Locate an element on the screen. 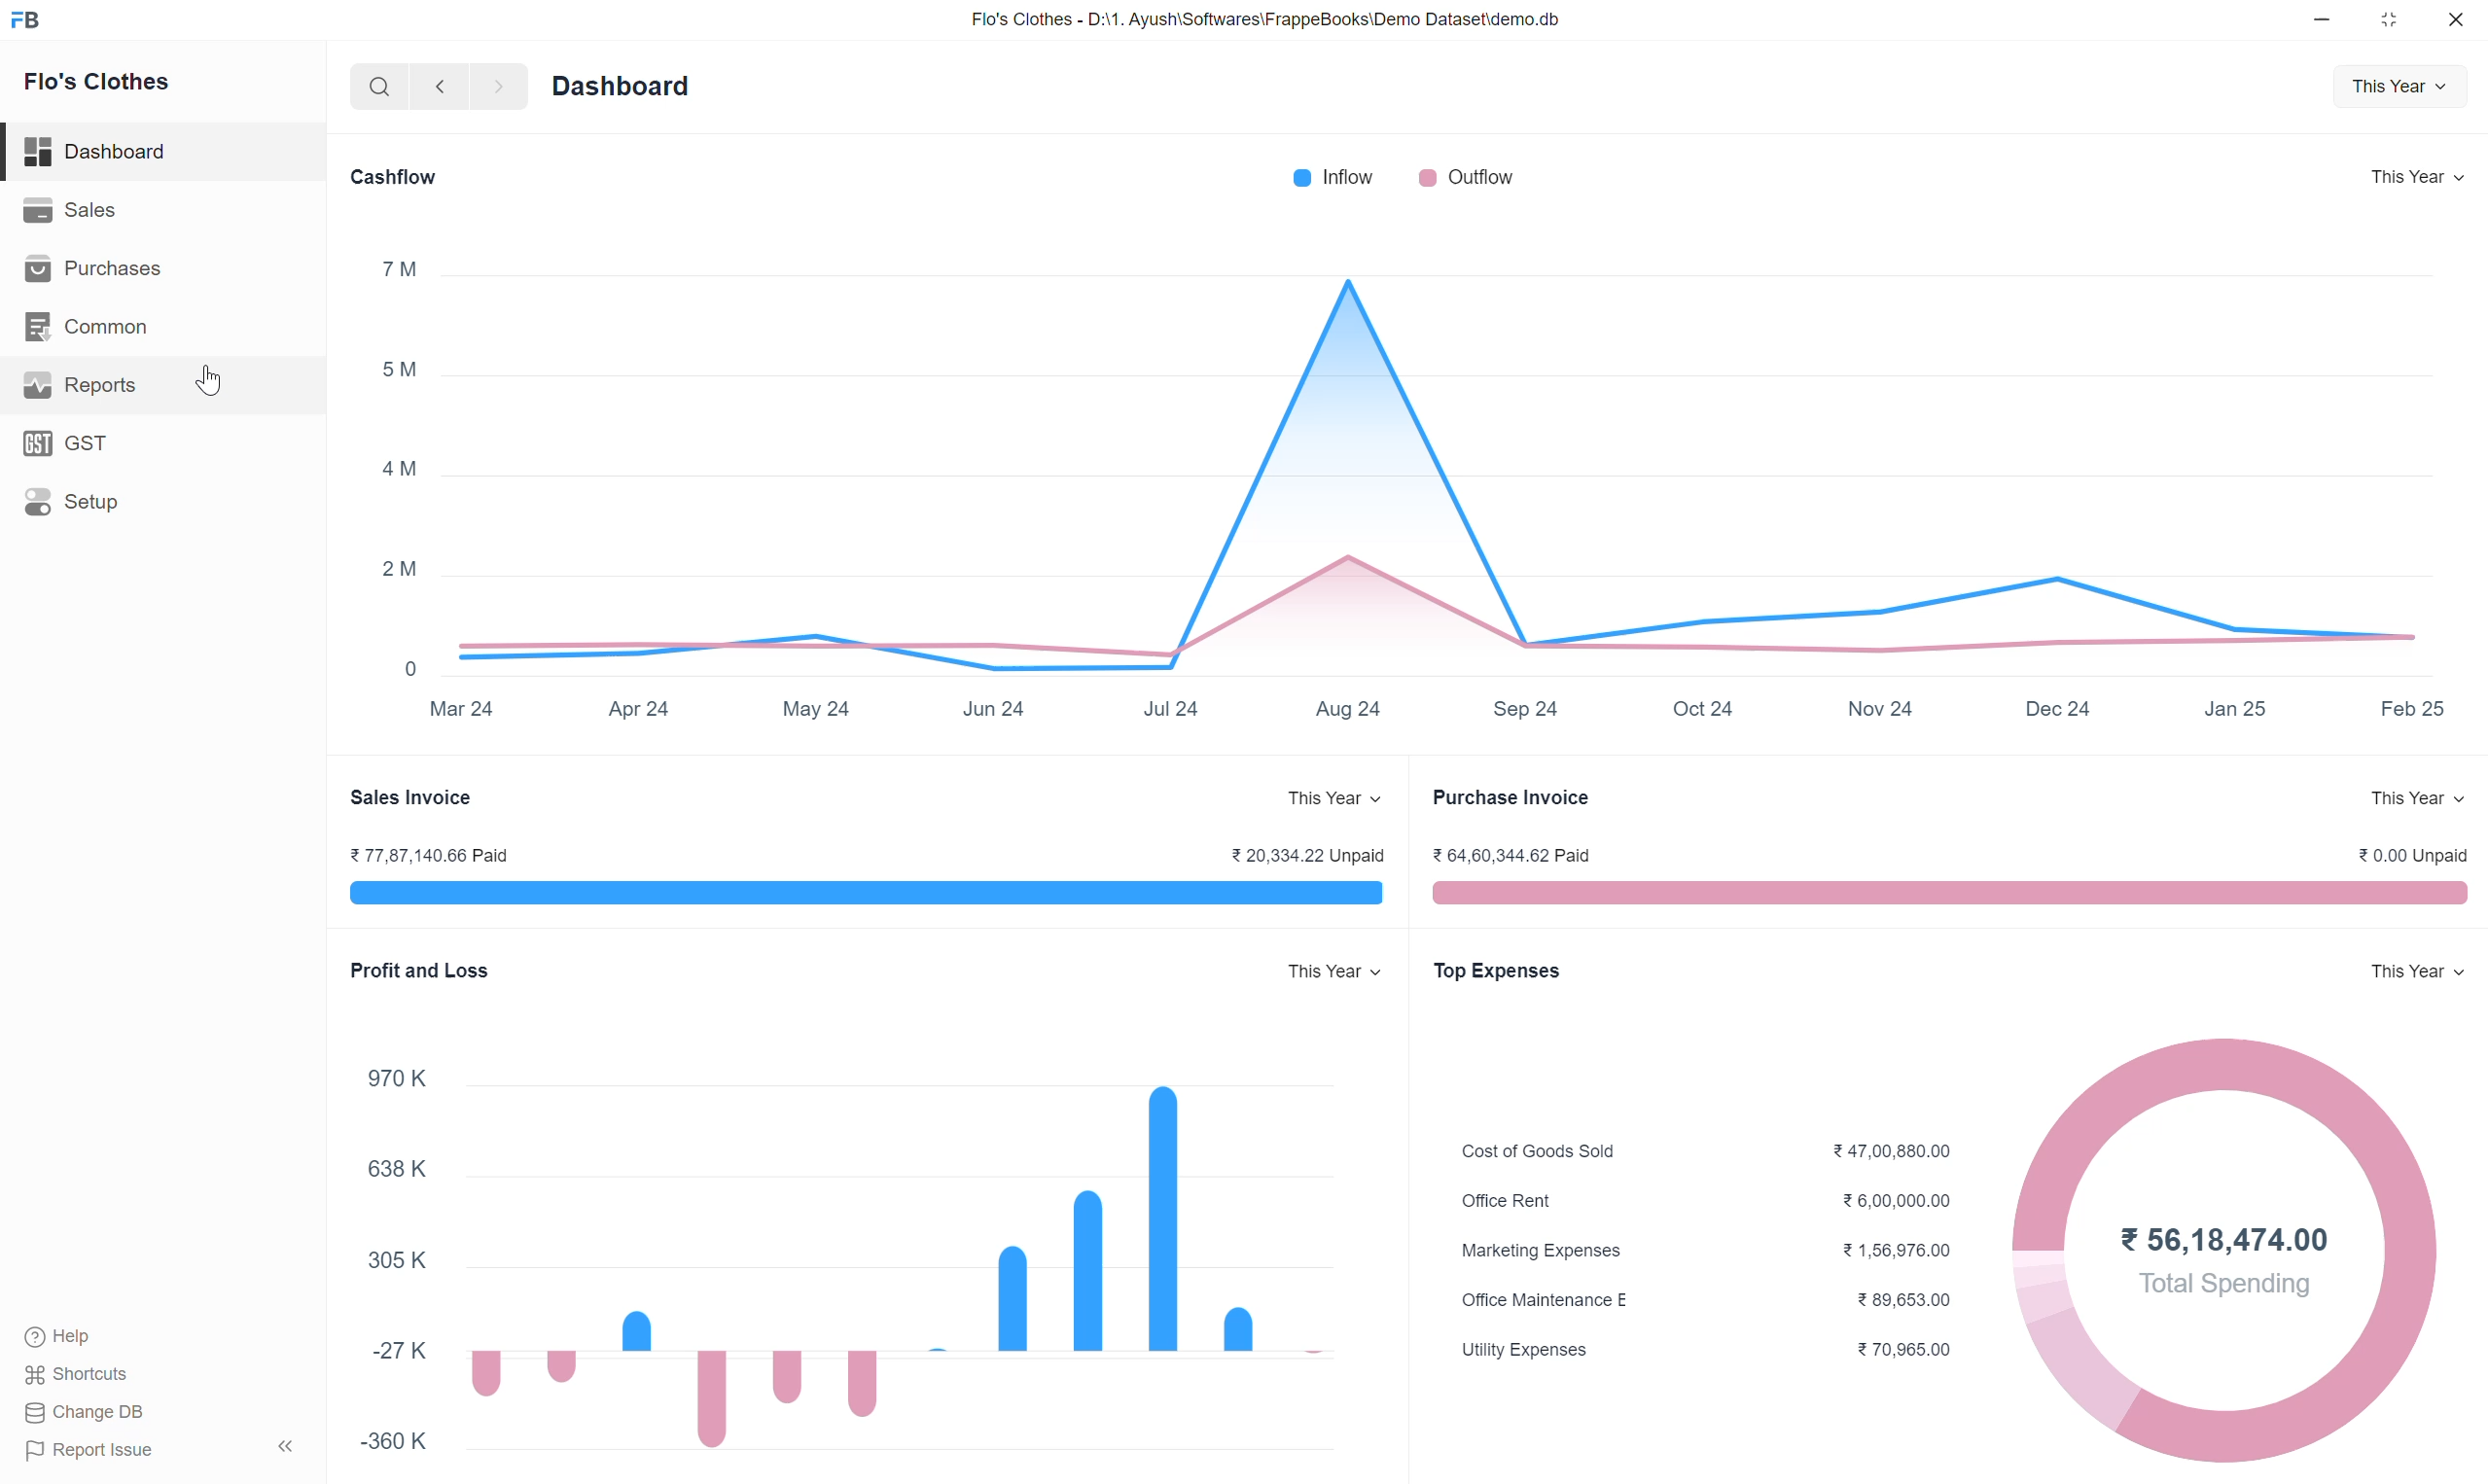  7 m is located at coordinates (403, 268).